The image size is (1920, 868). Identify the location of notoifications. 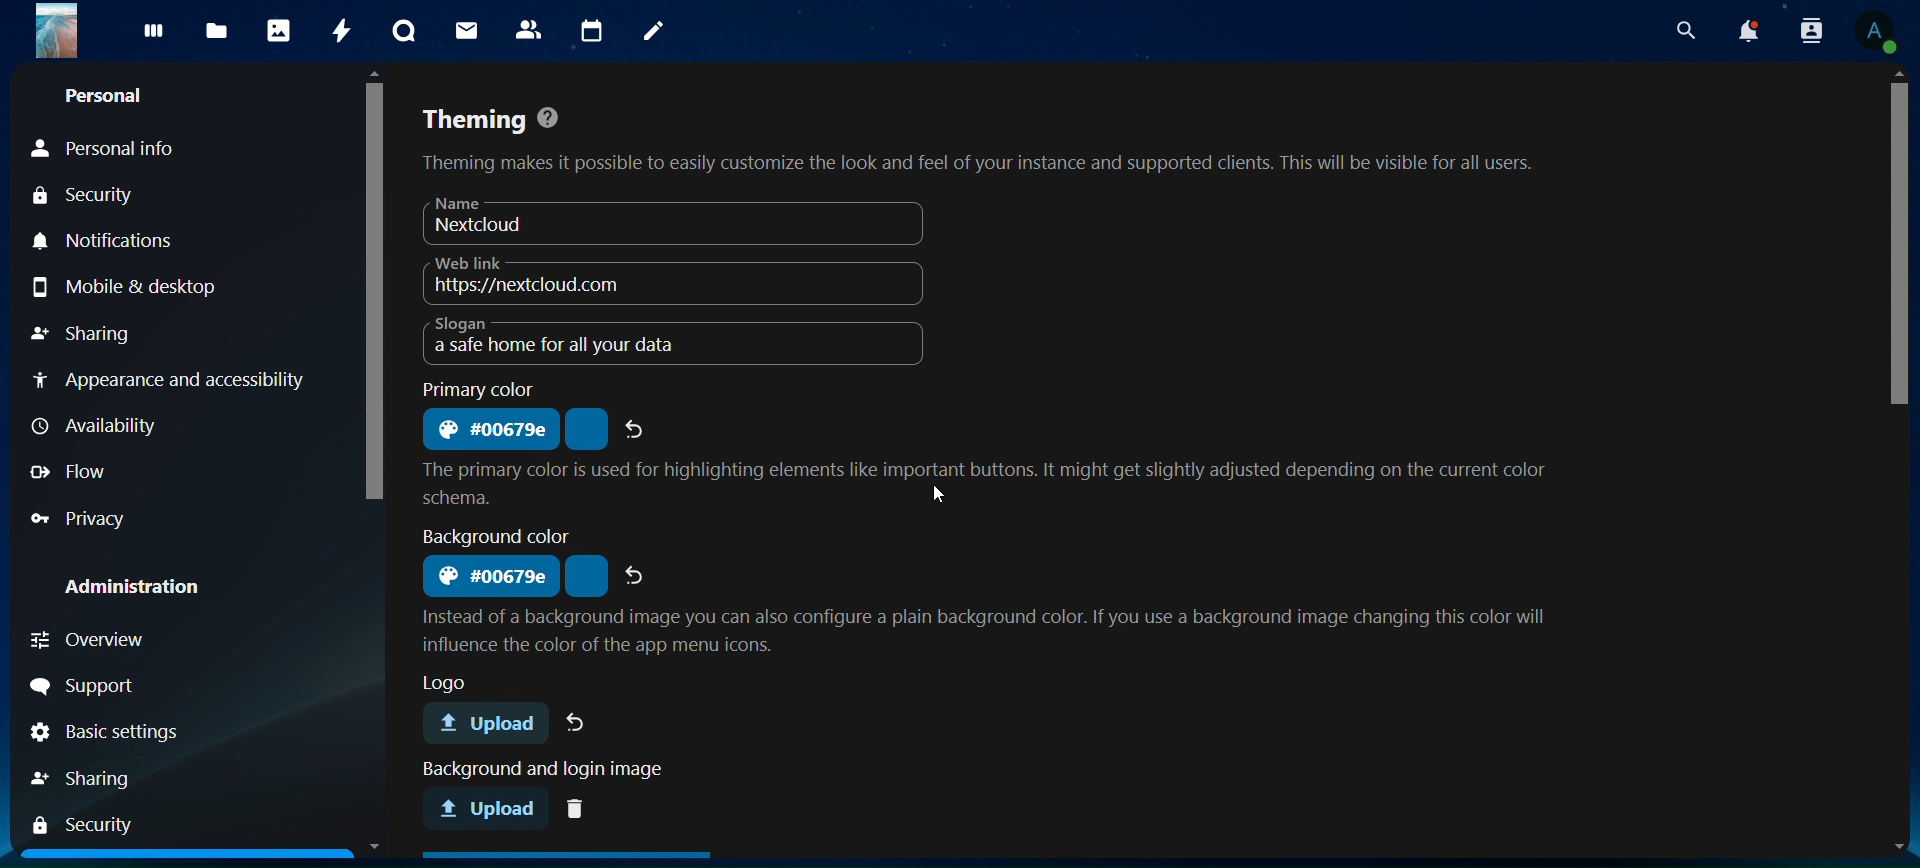
(1750, 32).